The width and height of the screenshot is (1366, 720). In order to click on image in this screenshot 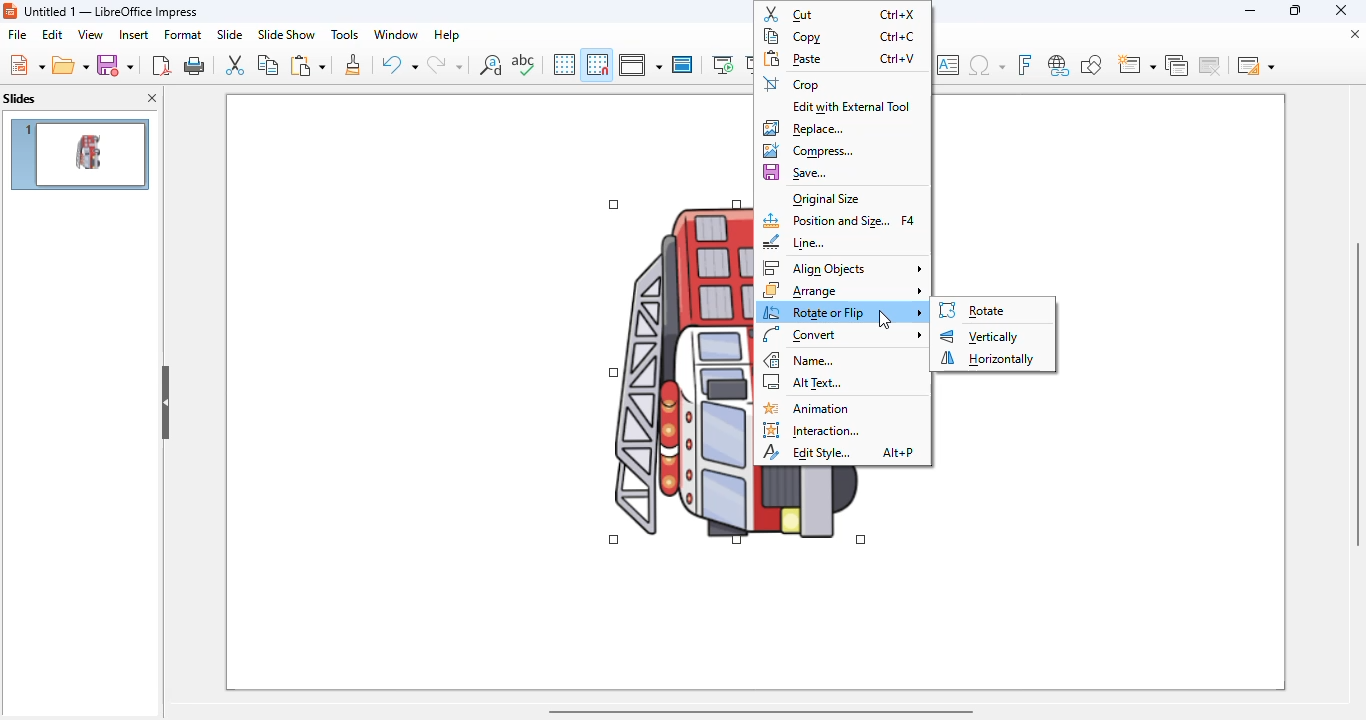, I will do `click(667, 370)`.